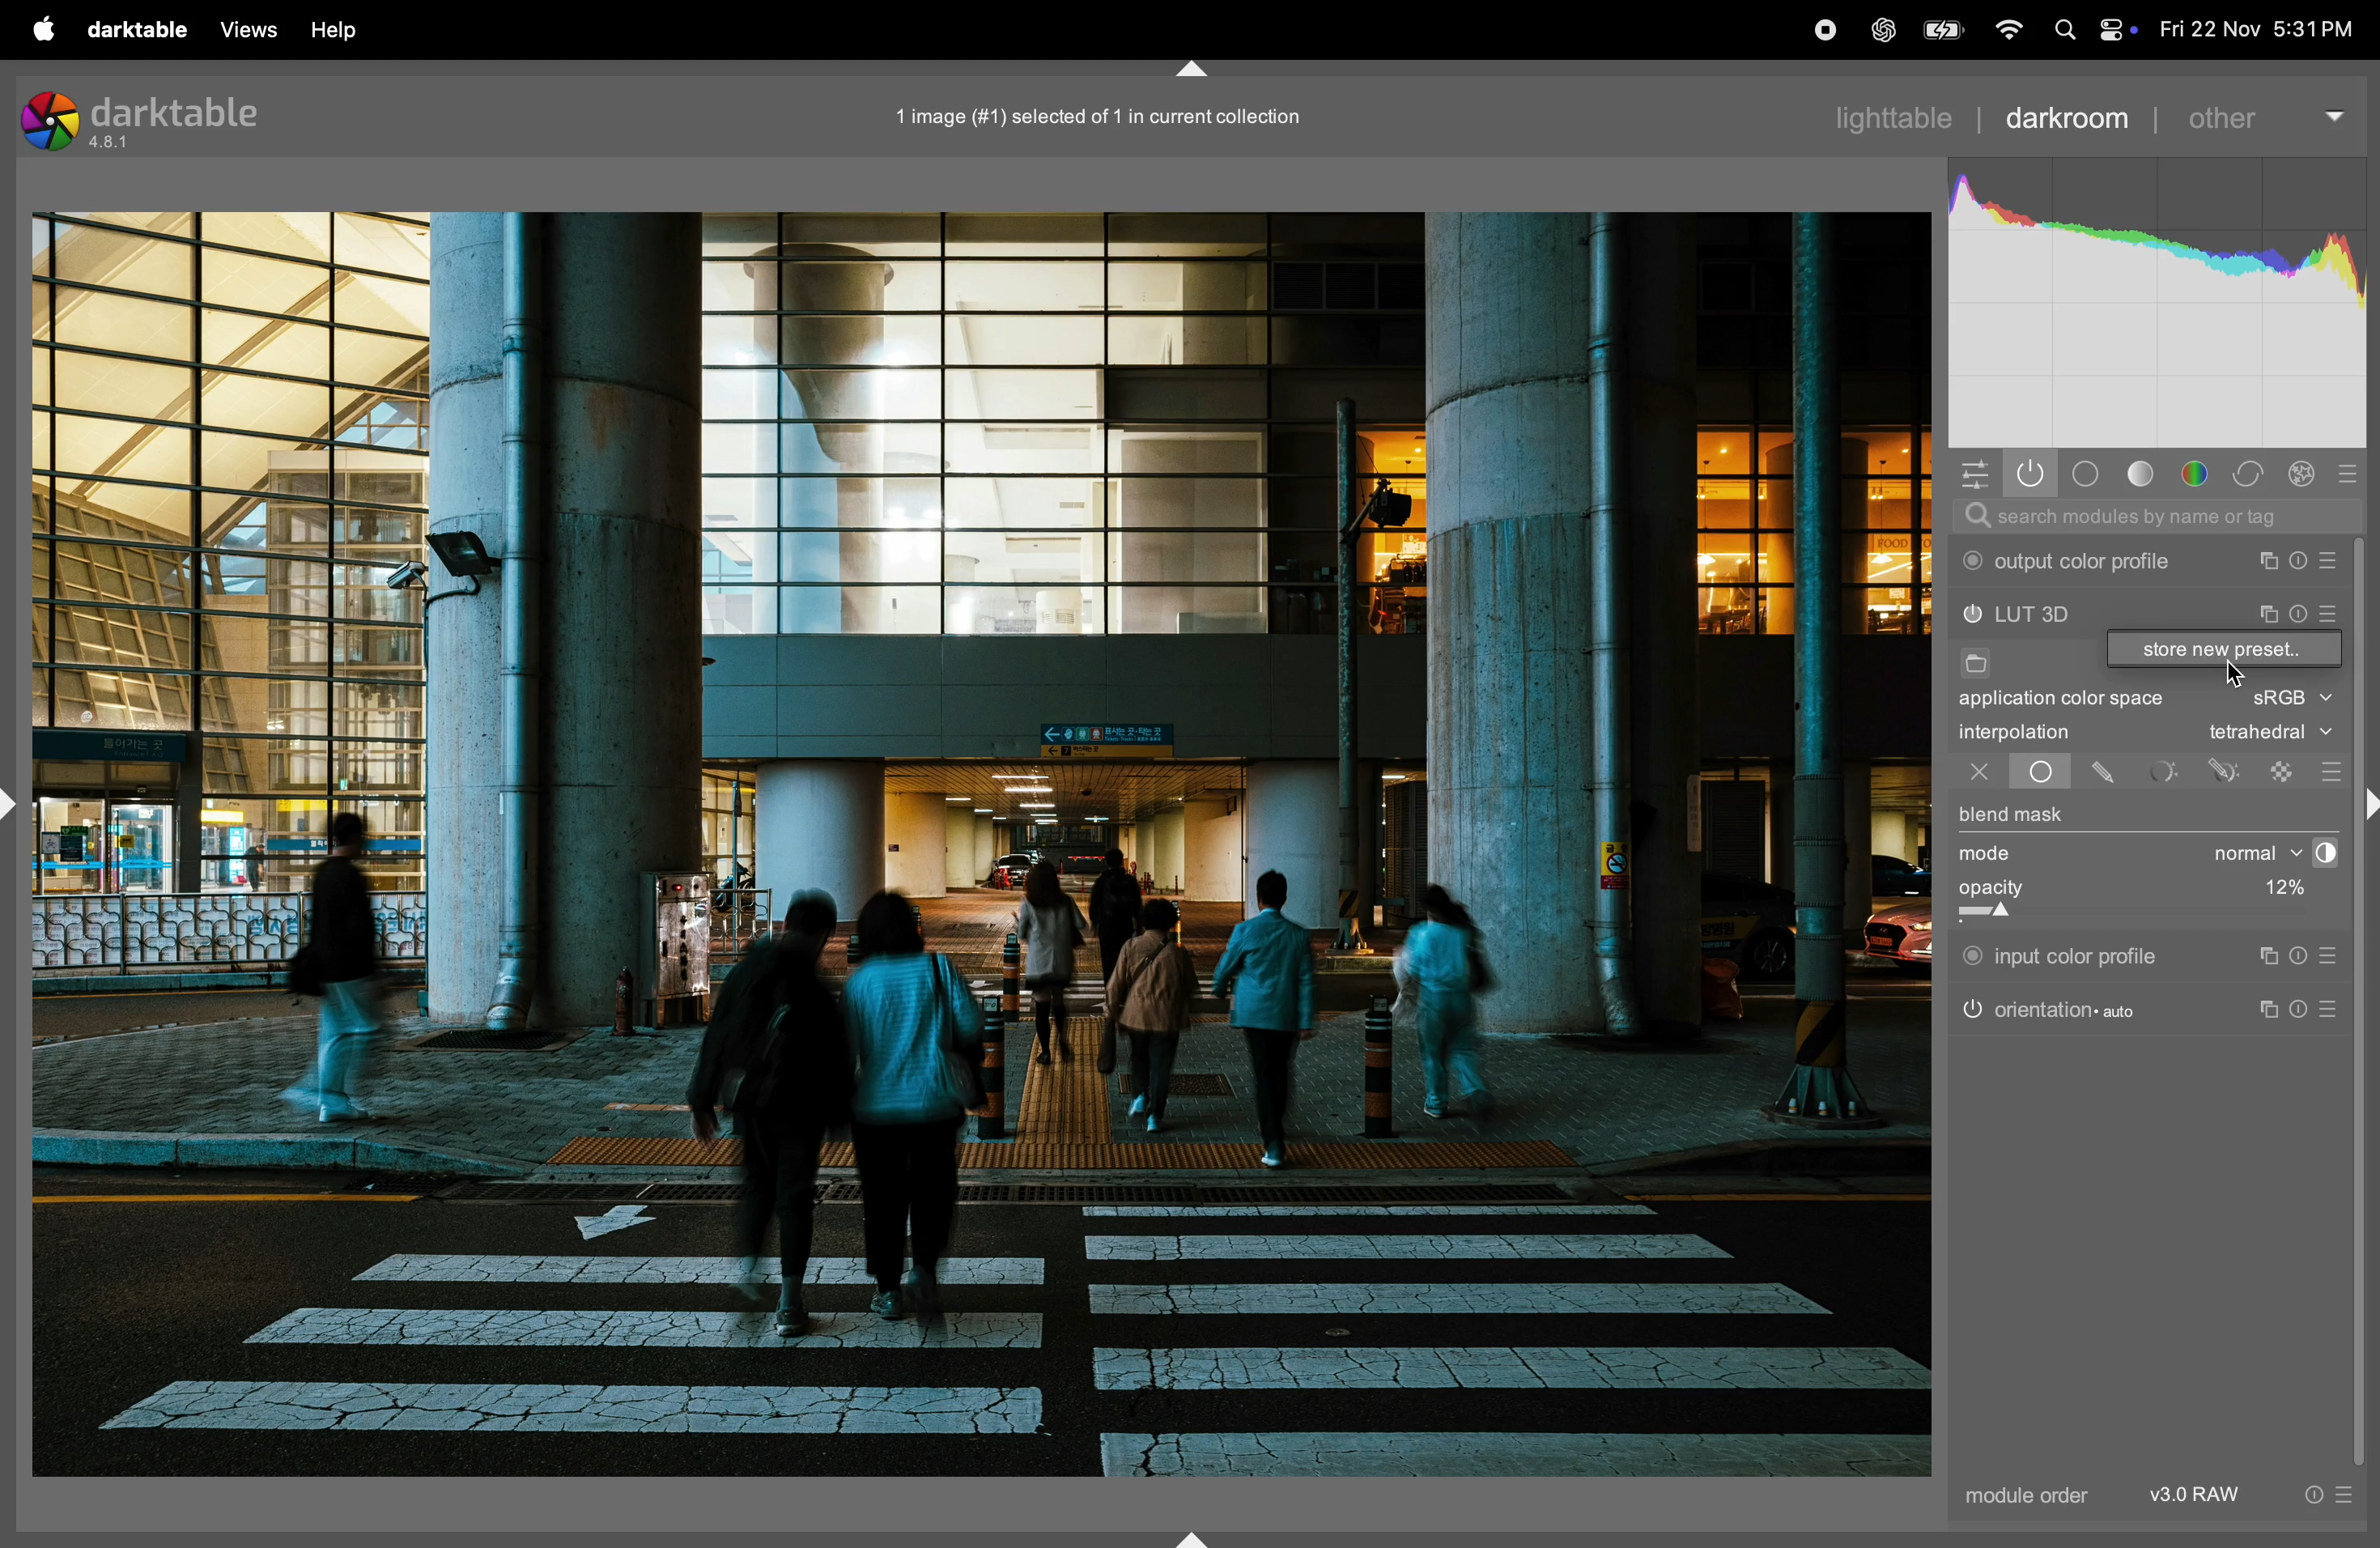 Image resolution: width=2380 pixels, height=1548 pixels. What do you see at coordinates (2154, 517) in the screenshot?
I see `searchbar` at bounding box center [2154, 517].